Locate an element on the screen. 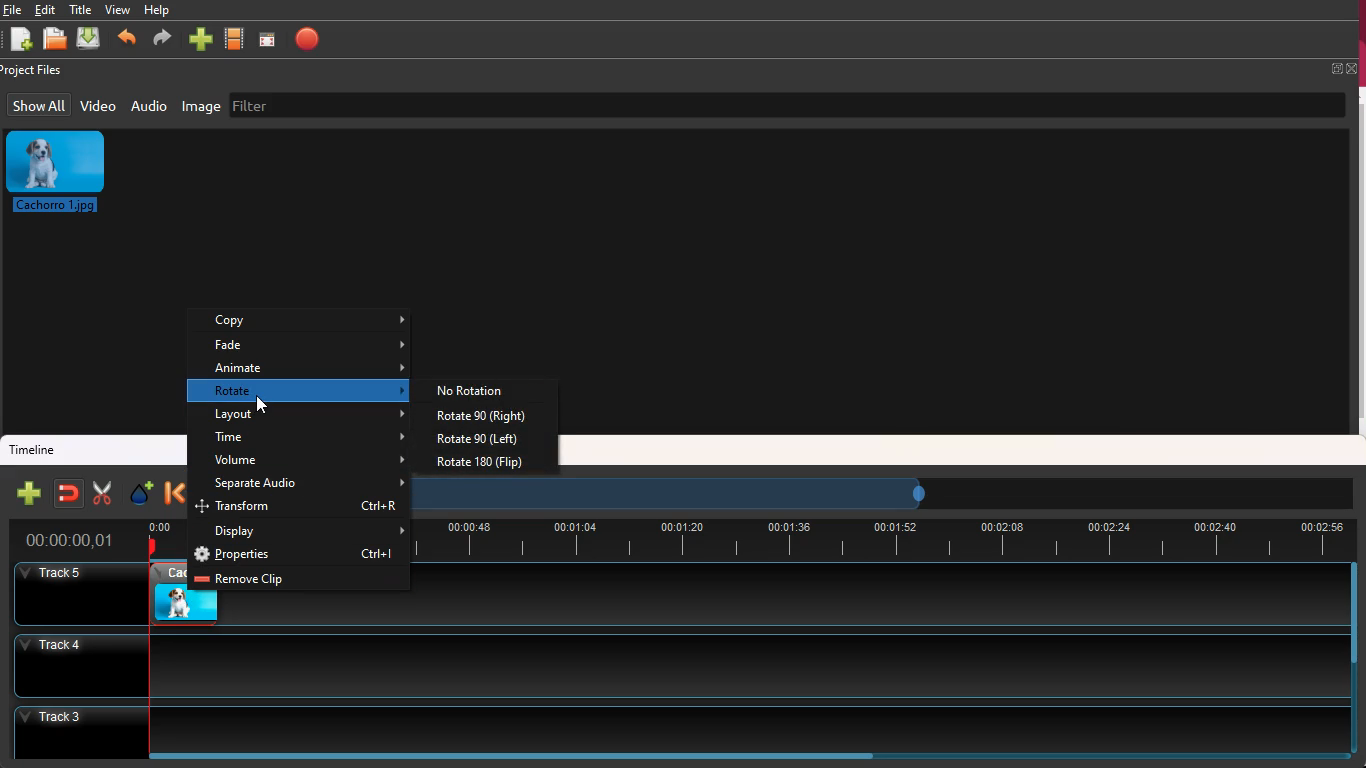  track is located at coordinates (872, 594).